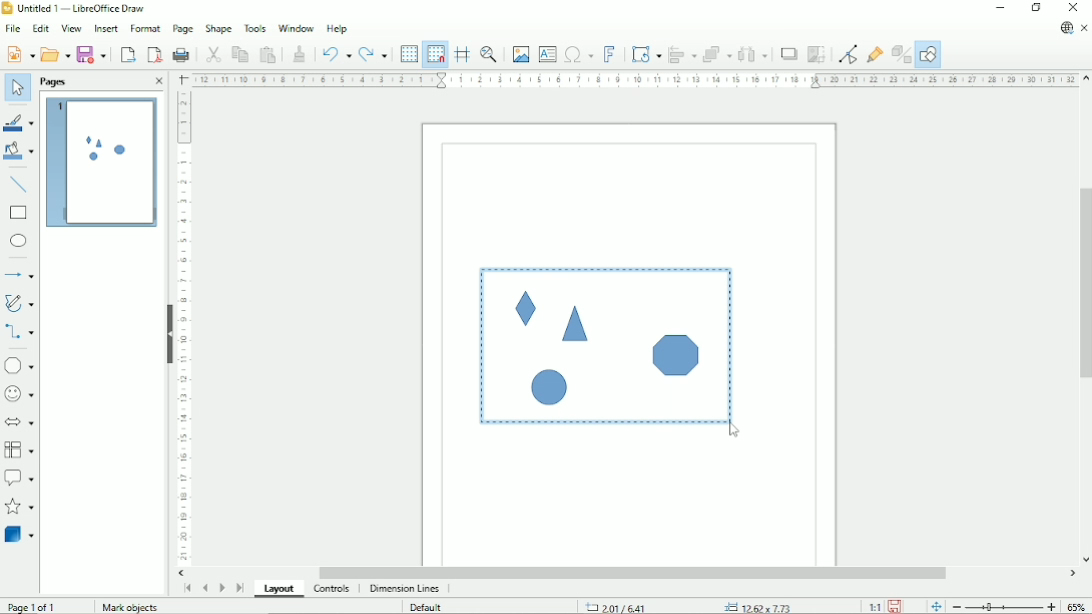  Describe the element at coordinates (239, 53) in the screenshot. I see `Copy` at that location.